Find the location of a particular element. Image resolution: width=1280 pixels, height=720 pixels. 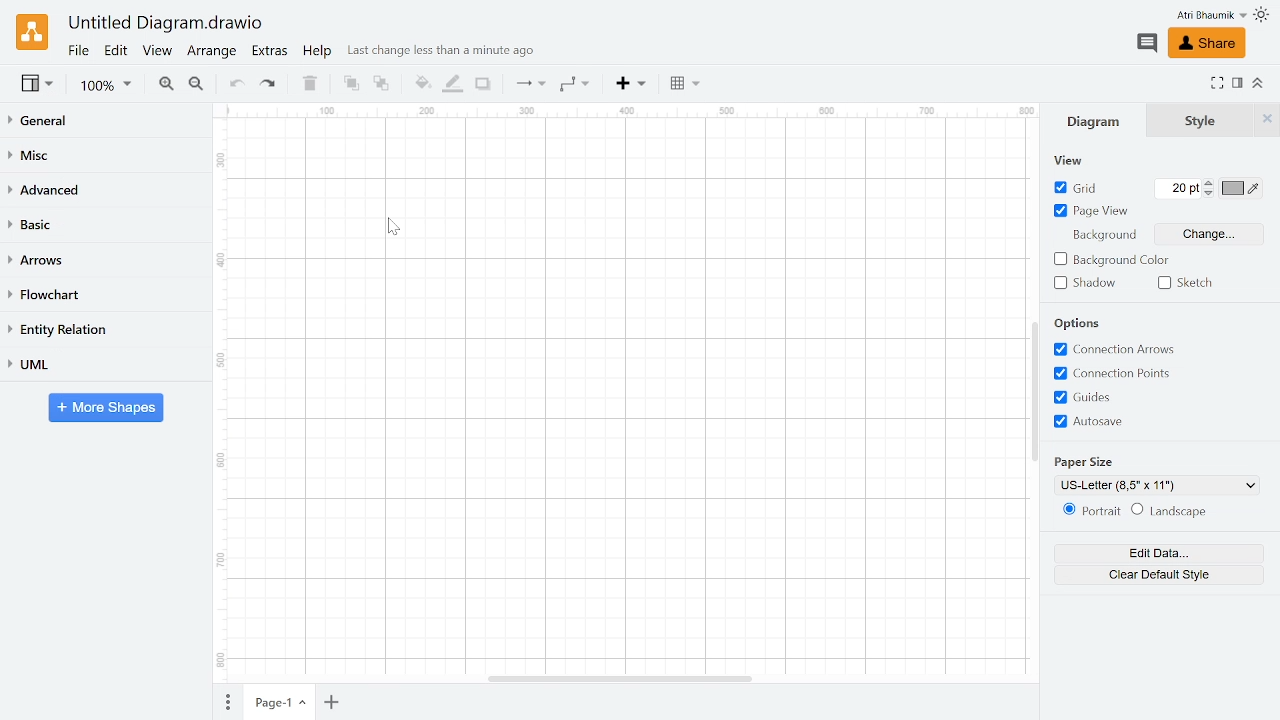

More shapes is located at coordinates (106, 408).